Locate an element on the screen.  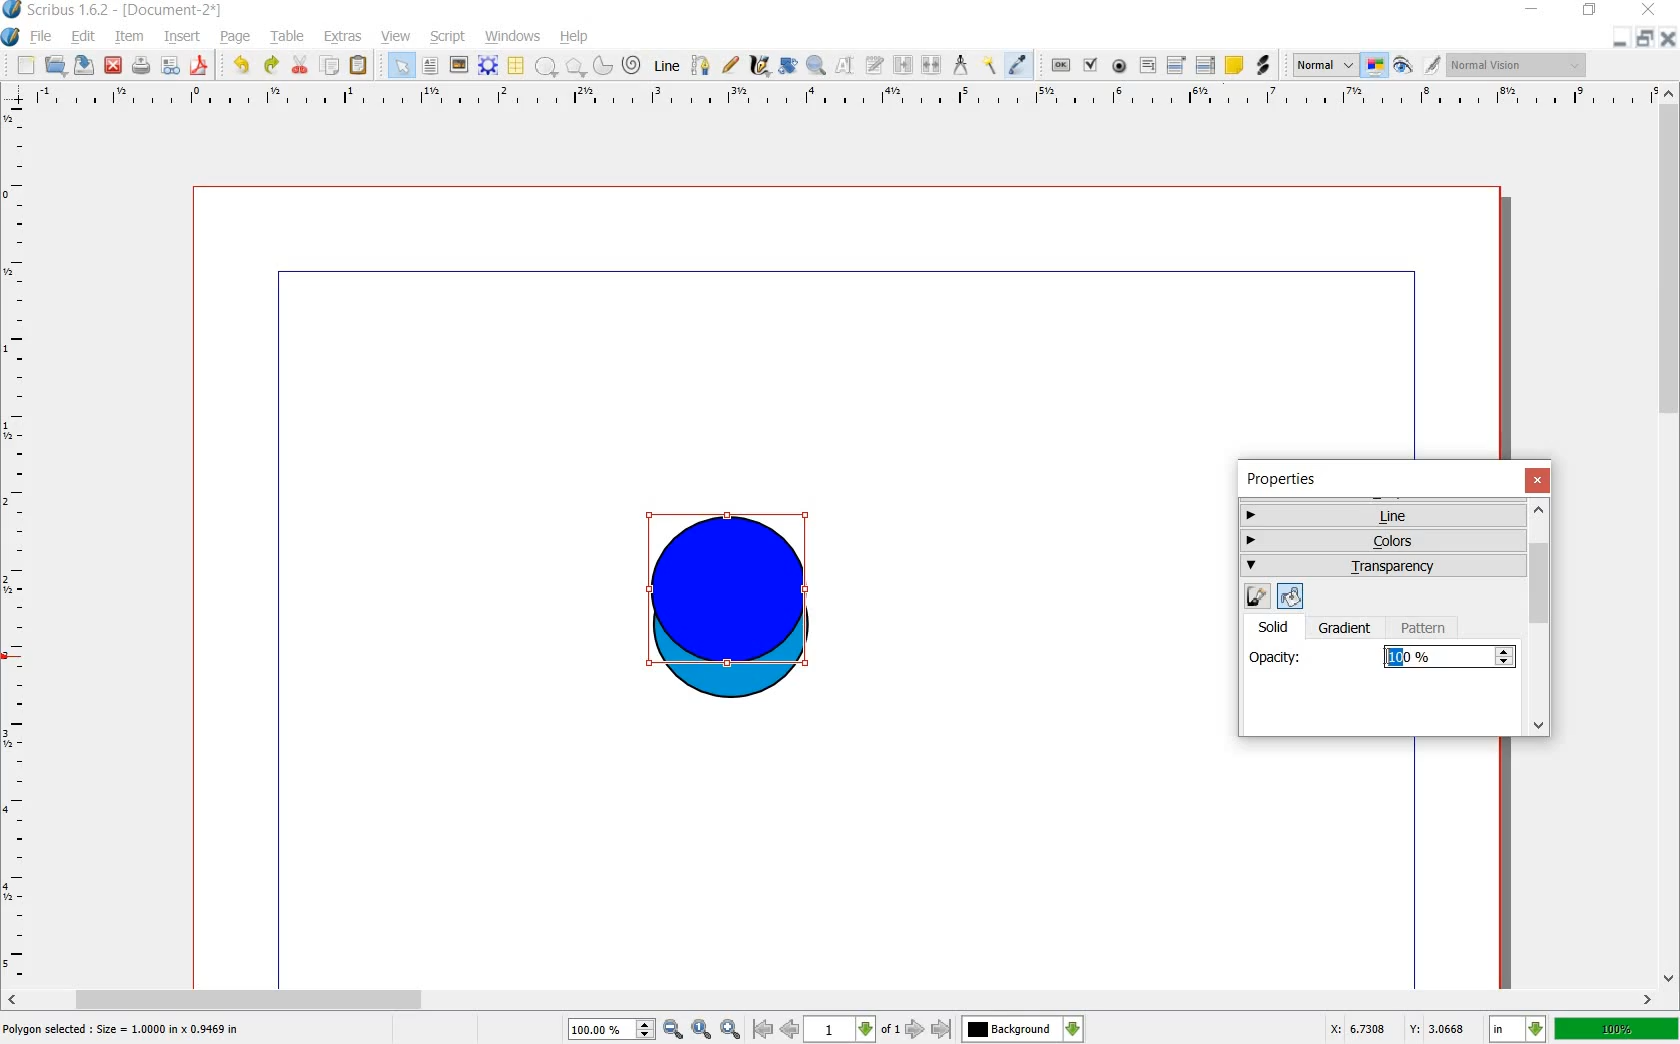
polygon is located at coordinates (574, 67).